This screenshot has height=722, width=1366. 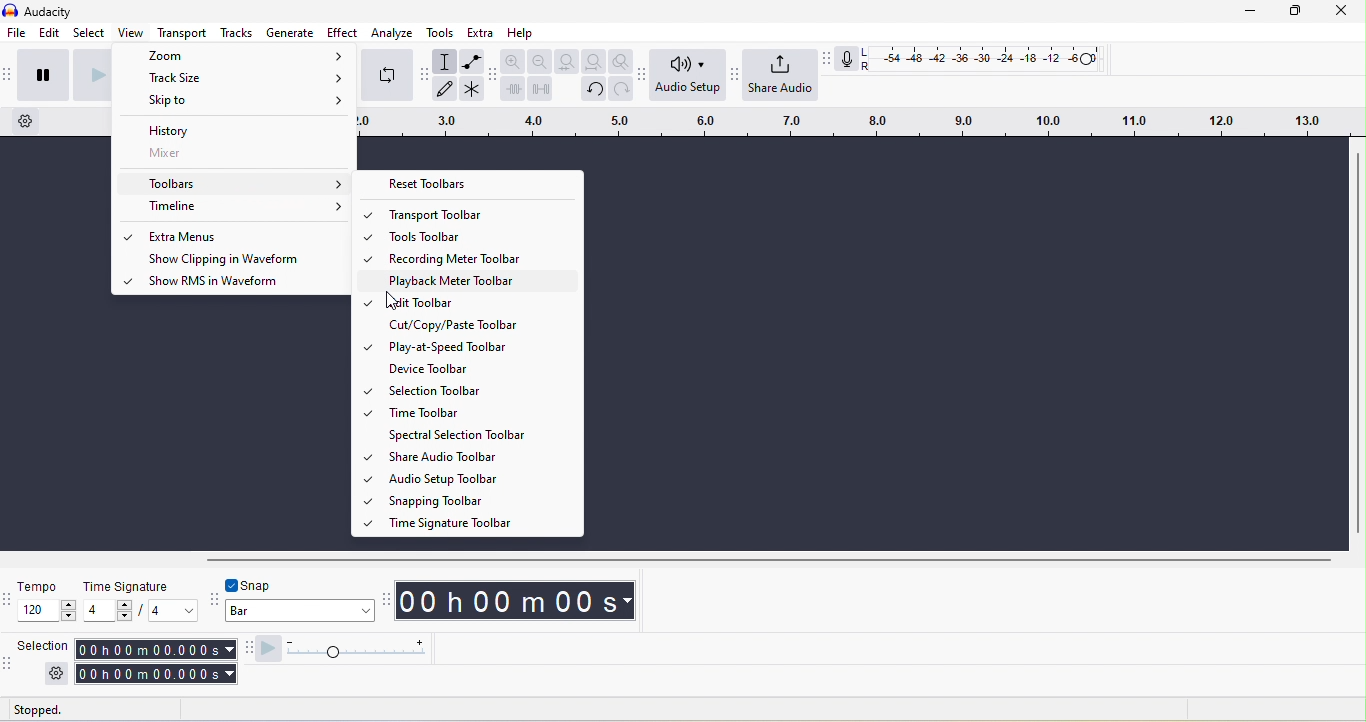 I want to click on pause, so click(x=44, y=76).